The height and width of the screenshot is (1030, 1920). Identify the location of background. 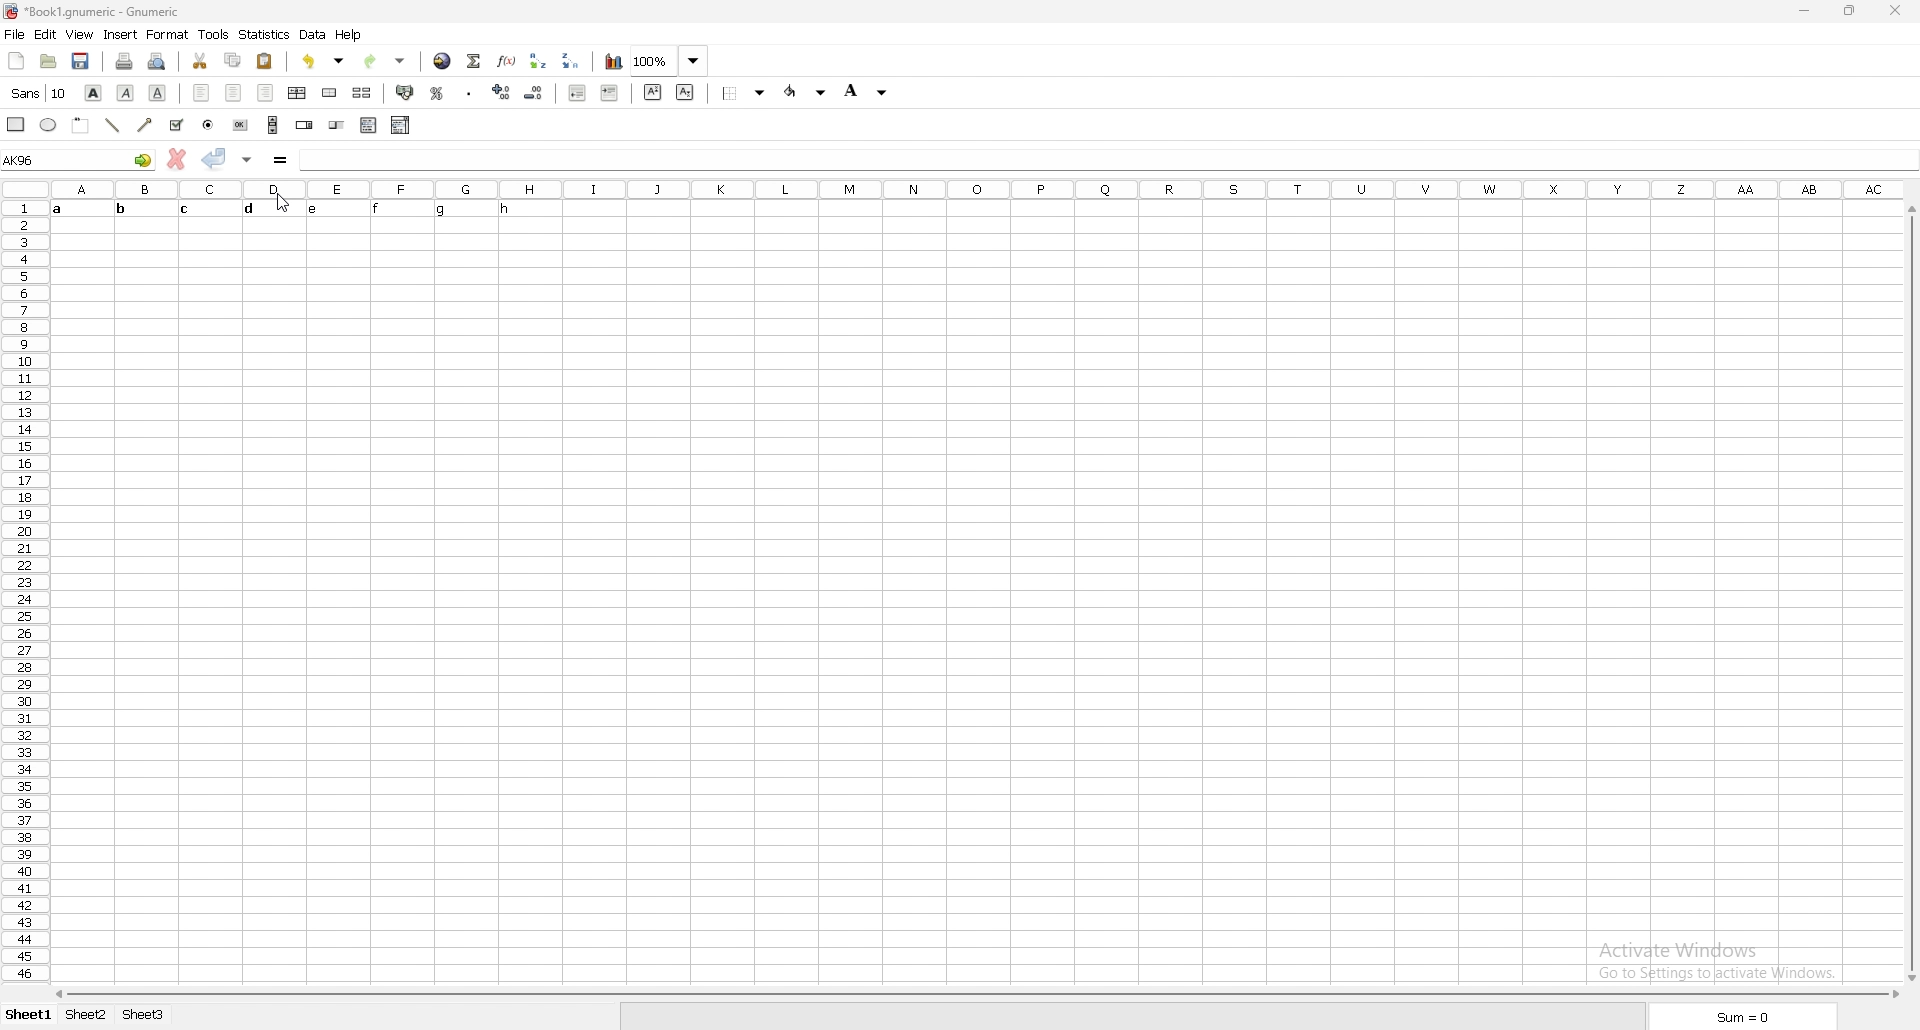
(868, 91).